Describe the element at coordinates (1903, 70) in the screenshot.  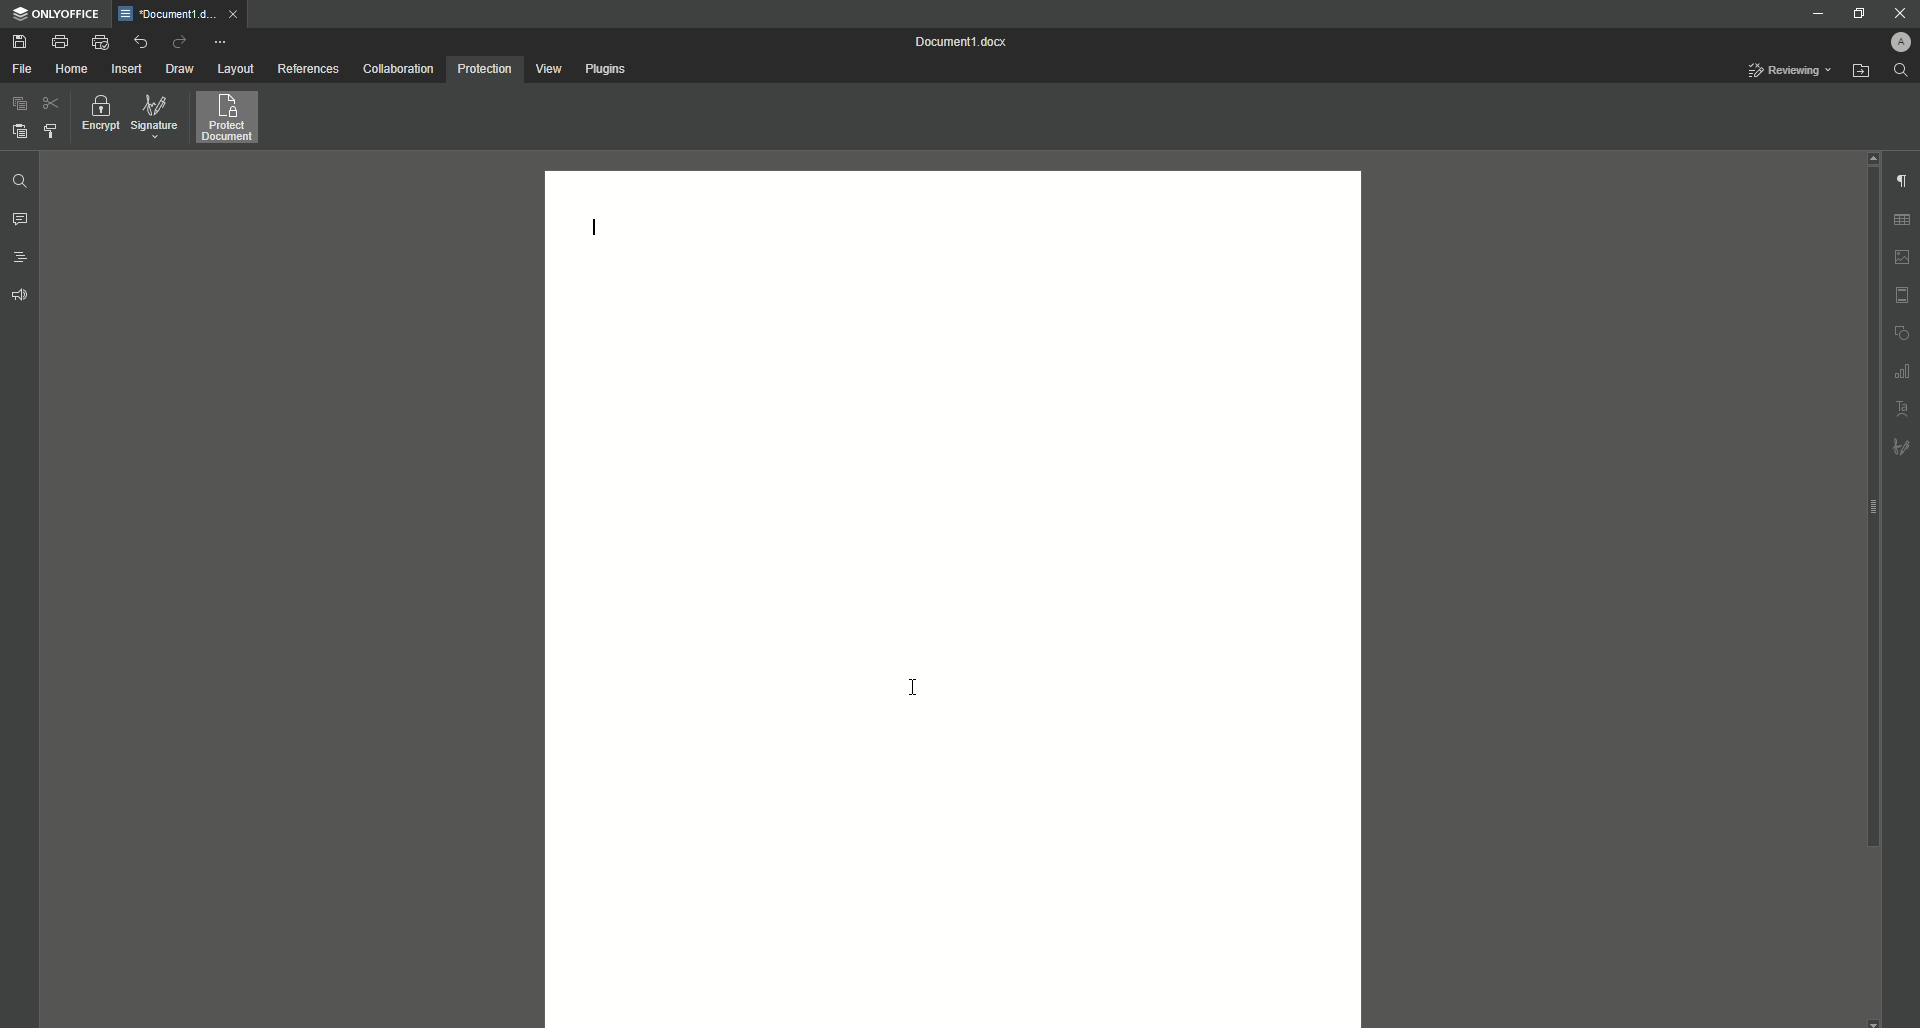
I see `Find` at that location.